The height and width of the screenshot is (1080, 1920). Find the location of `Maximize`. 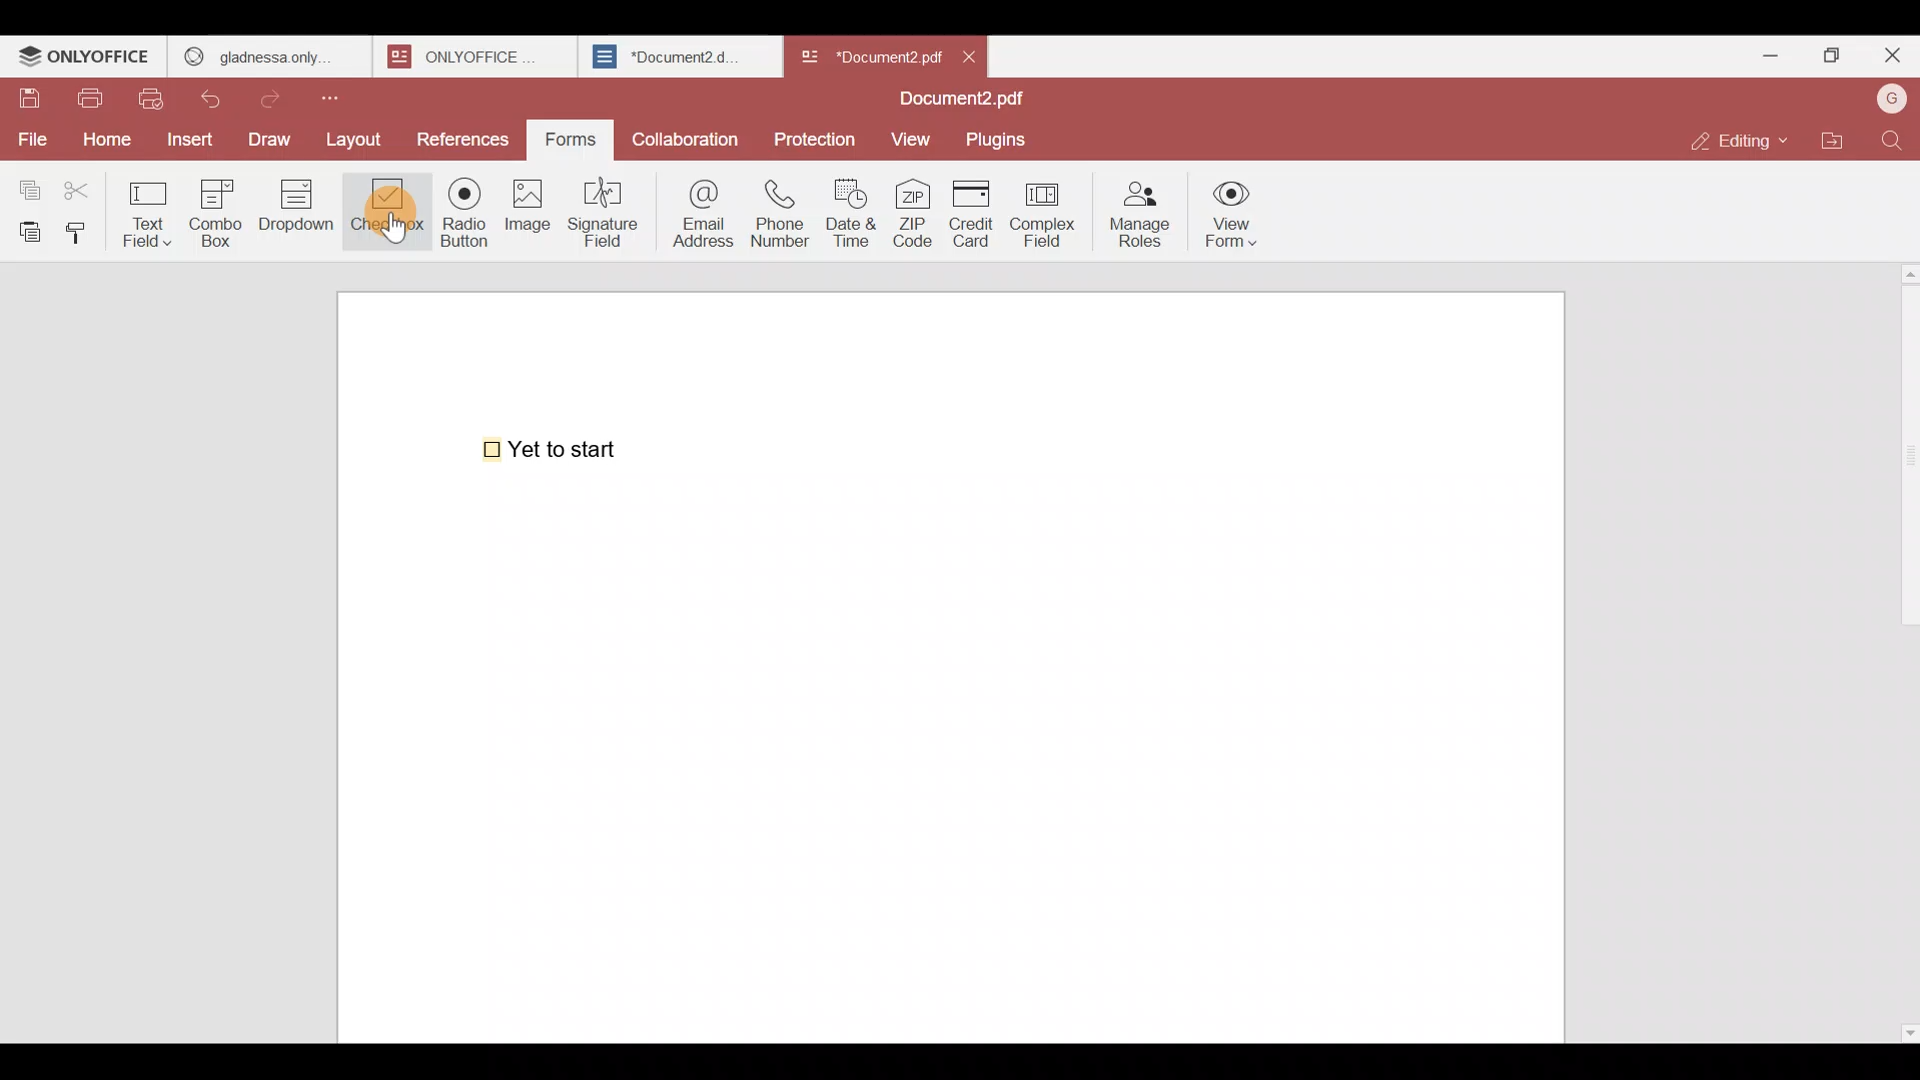

Maximize is located at coordinates (1828, 54).